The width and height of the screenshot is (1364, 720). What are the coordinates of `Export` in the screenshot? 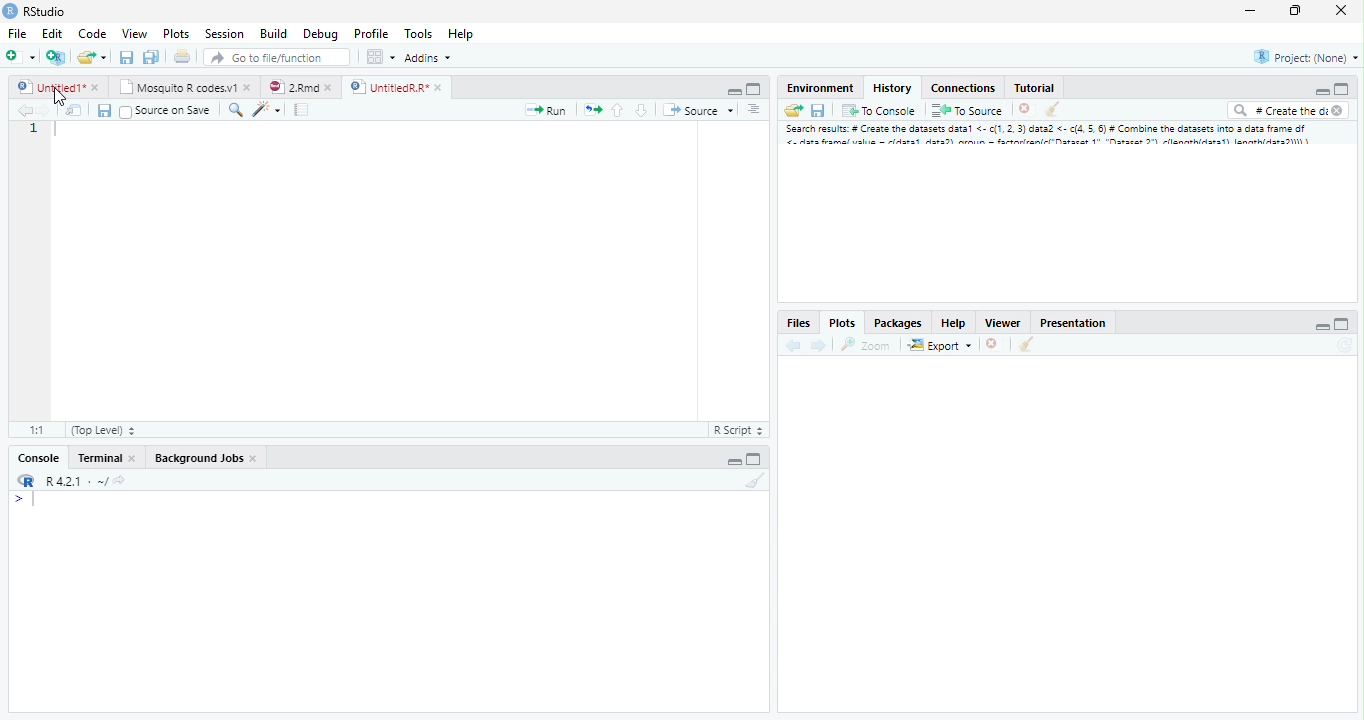 It's located at (940, 345).